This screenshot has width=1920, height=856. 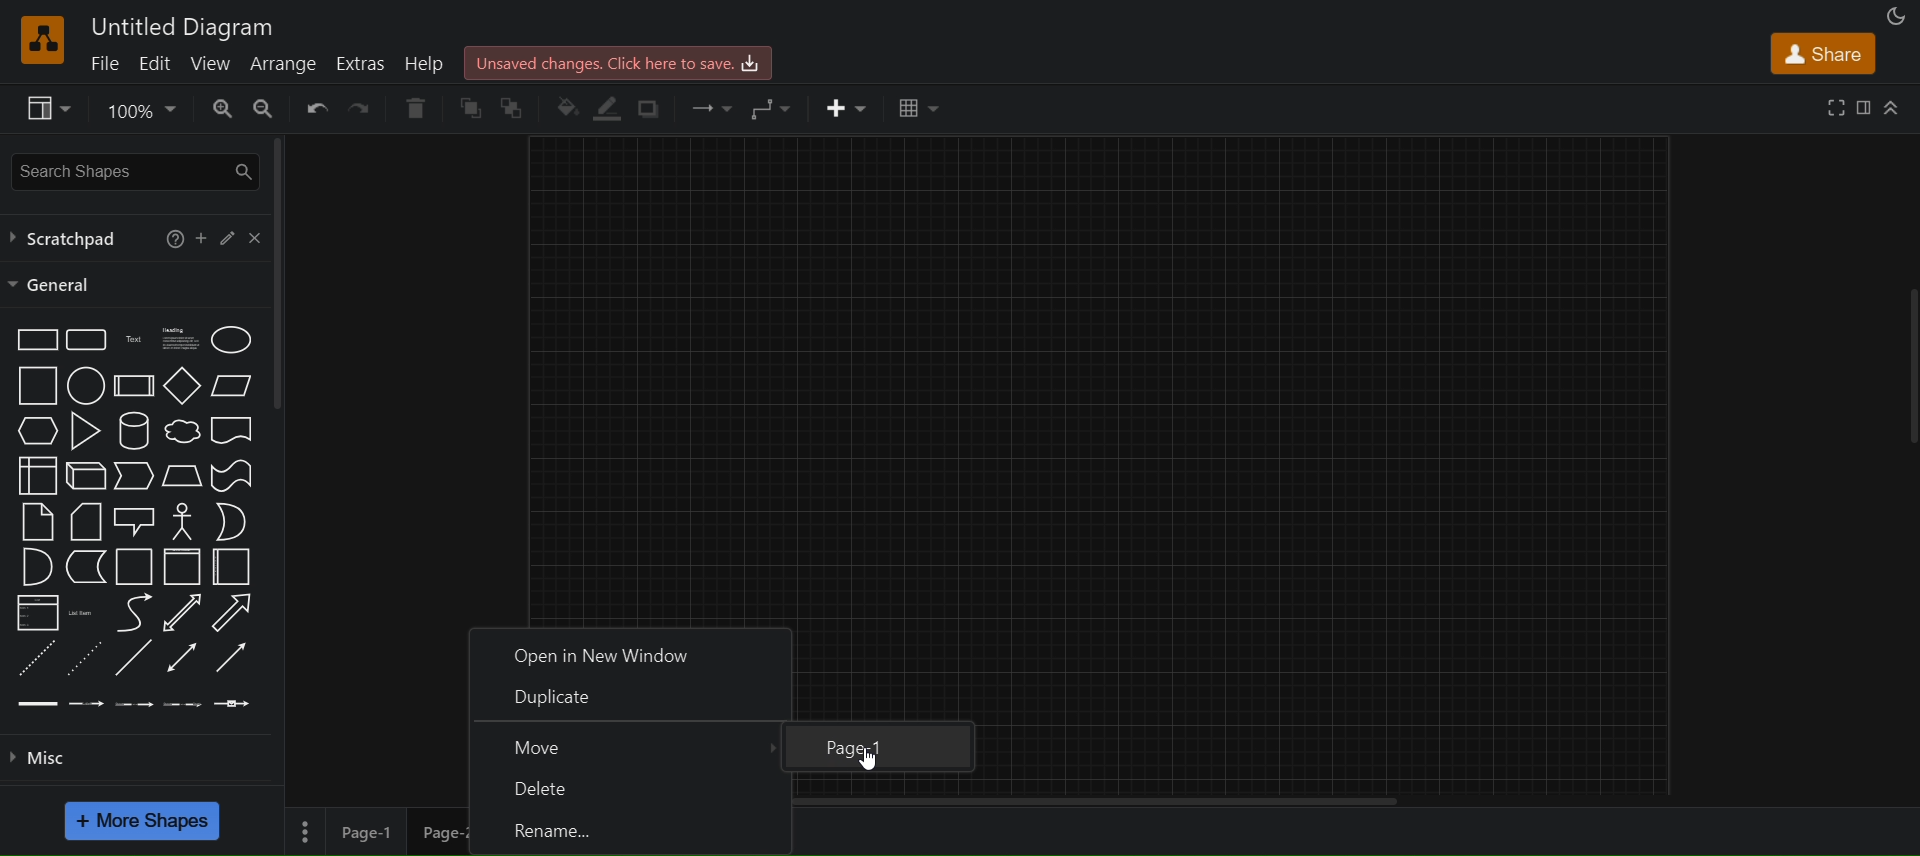 I want to click on card, so click(x=84, y=520).